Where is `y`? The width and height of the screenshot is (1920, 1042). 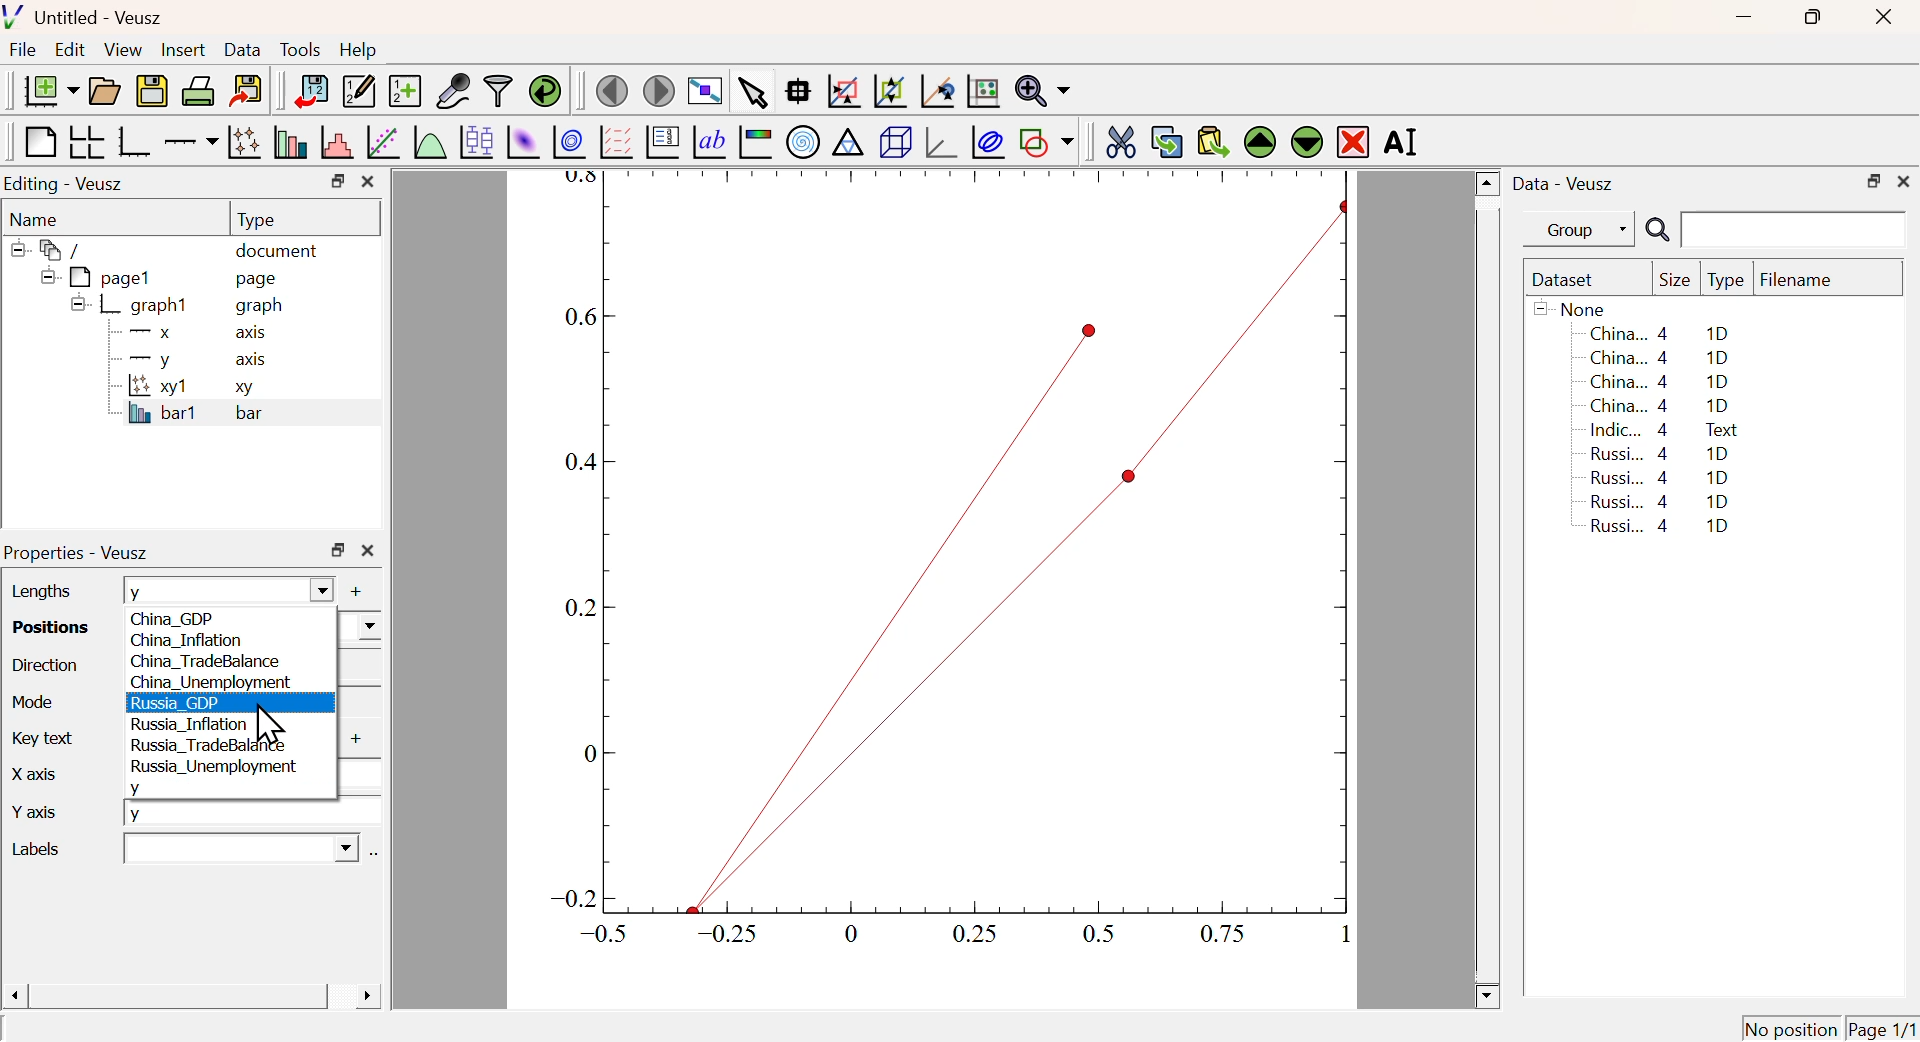 y is located at coordinates (253, 813).